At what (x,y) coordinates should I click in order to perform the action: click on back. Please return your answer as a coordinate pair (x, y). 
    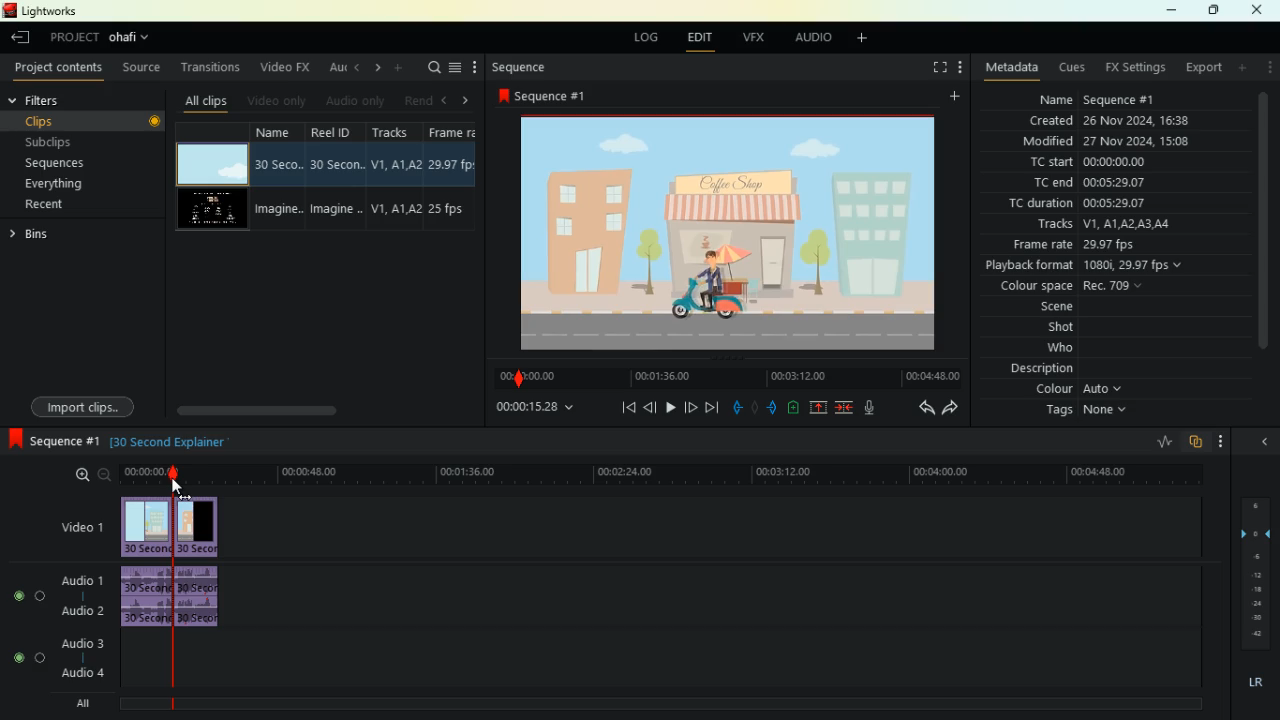
    Looking at the image, I should click on (918, 411).